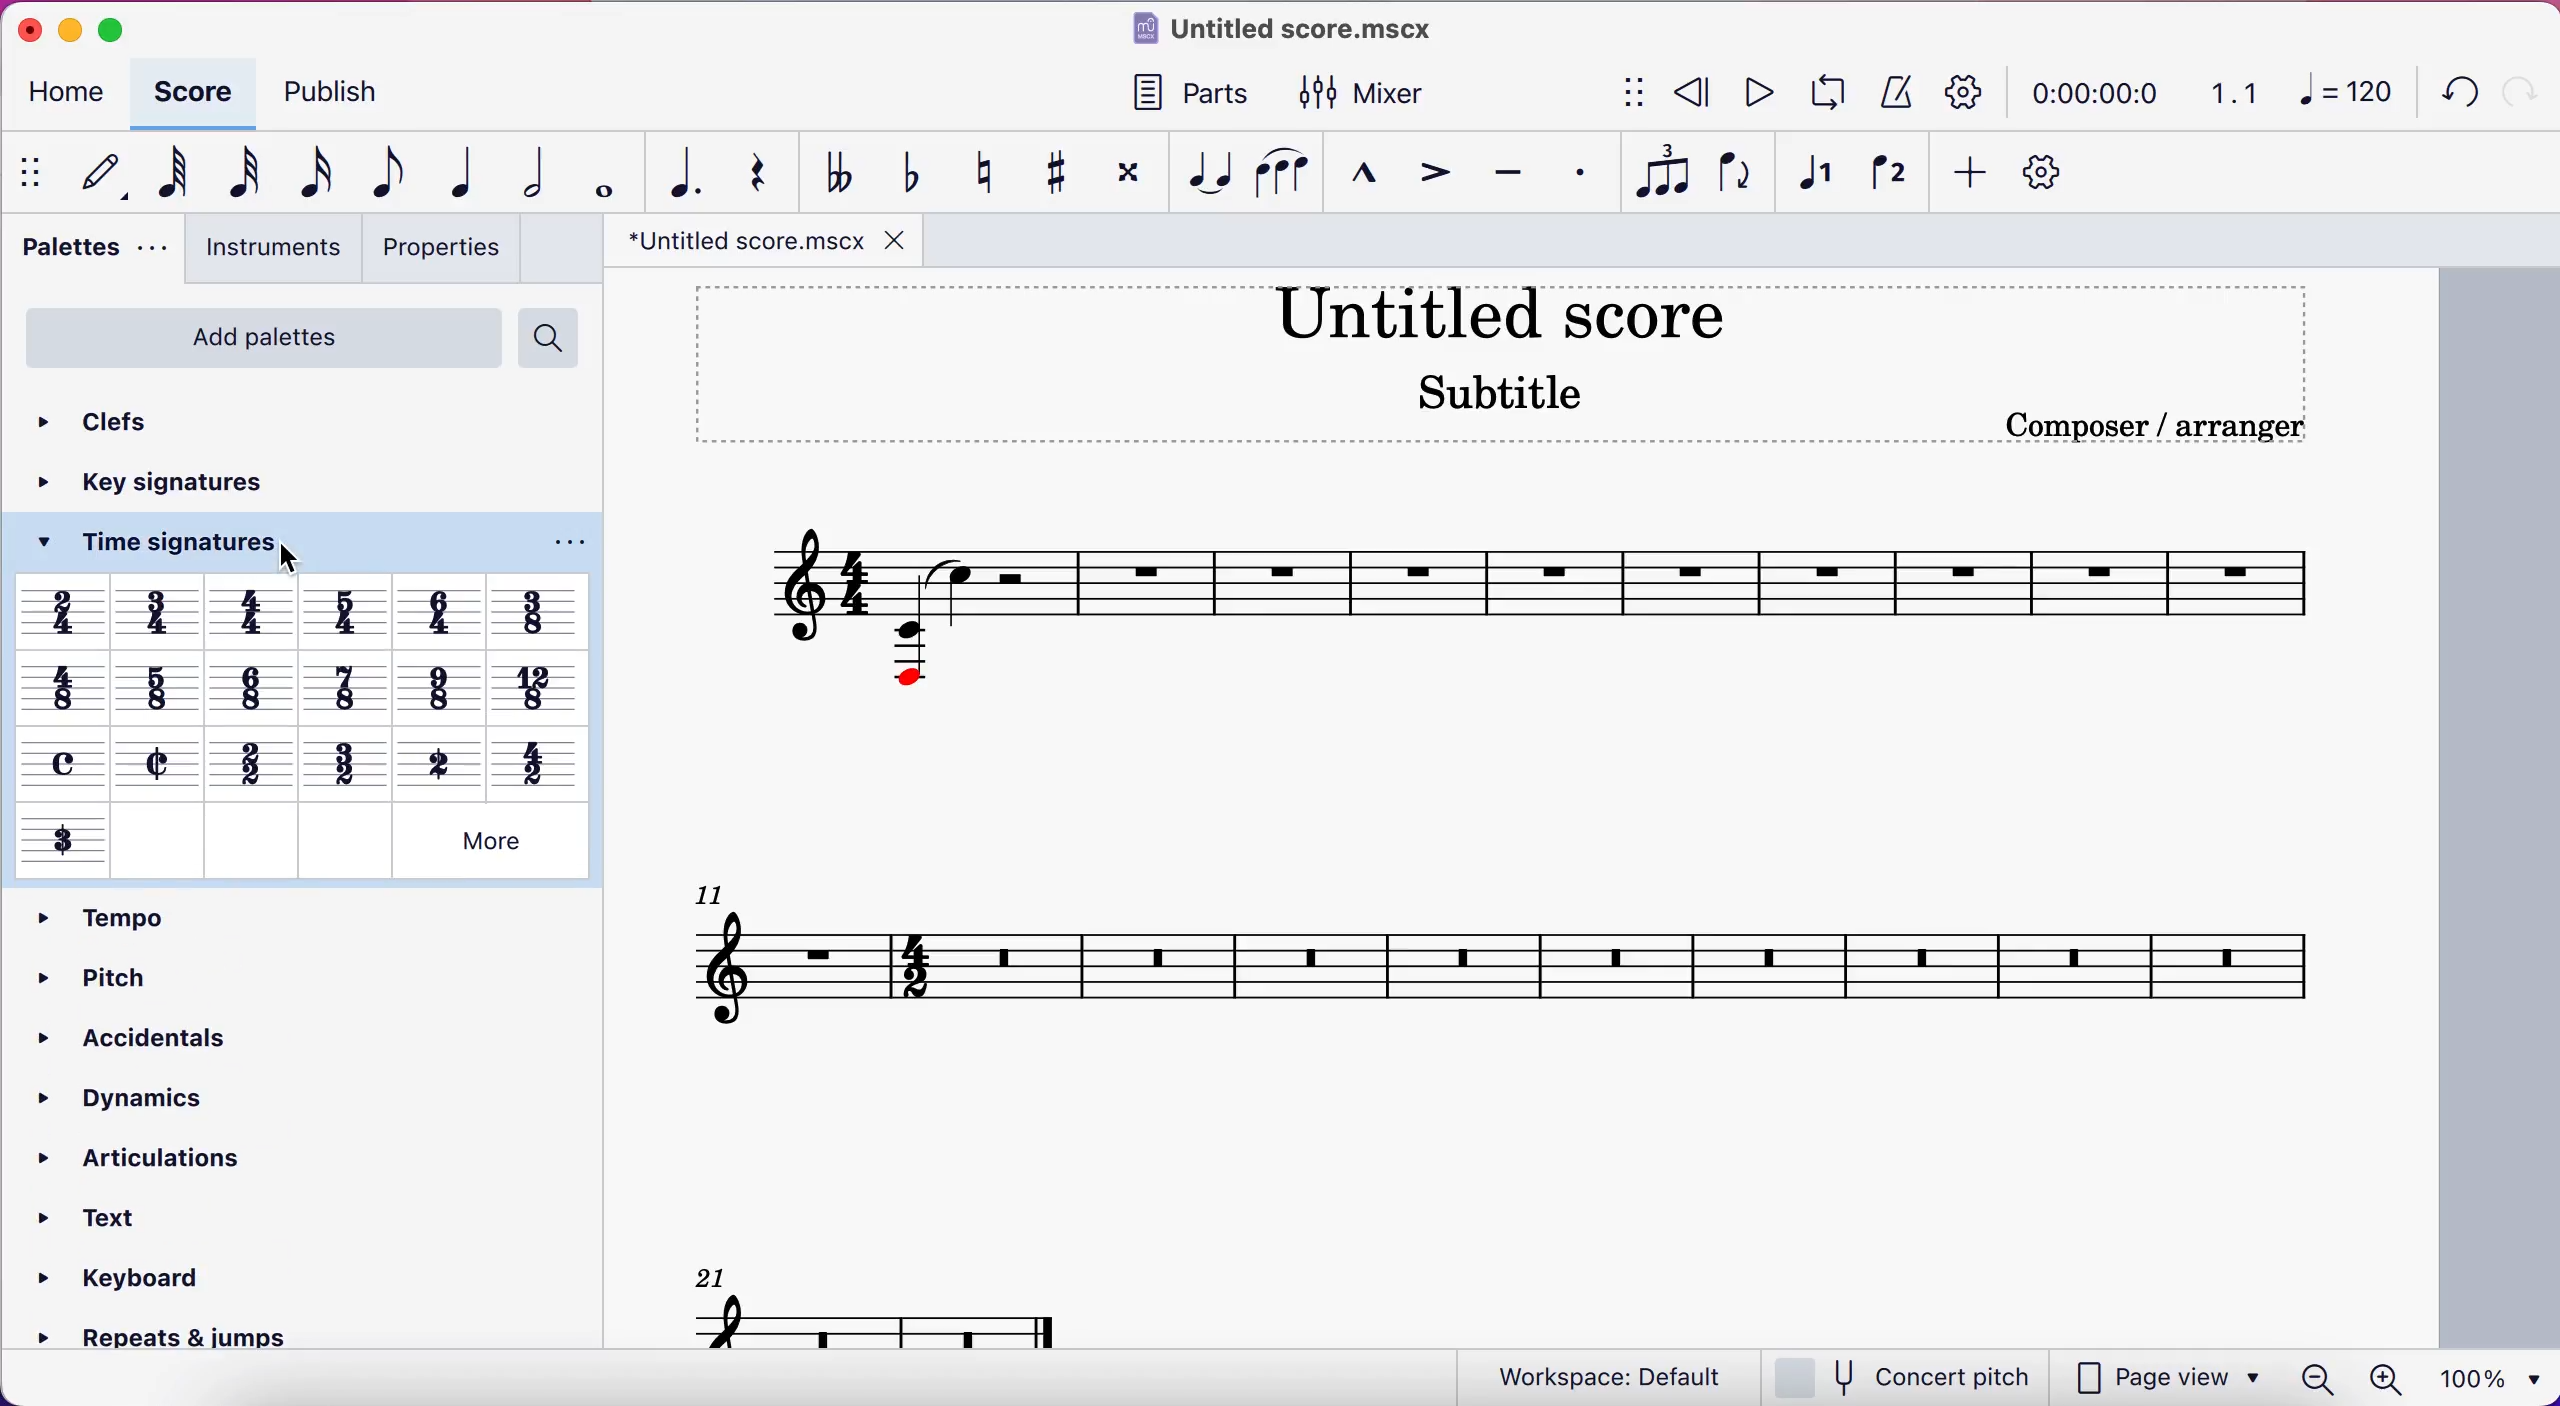  What do you see at coordinates (2096, 94) in the screenshot?
I see `0:00:00:0` at bounding box center [2096, 94].